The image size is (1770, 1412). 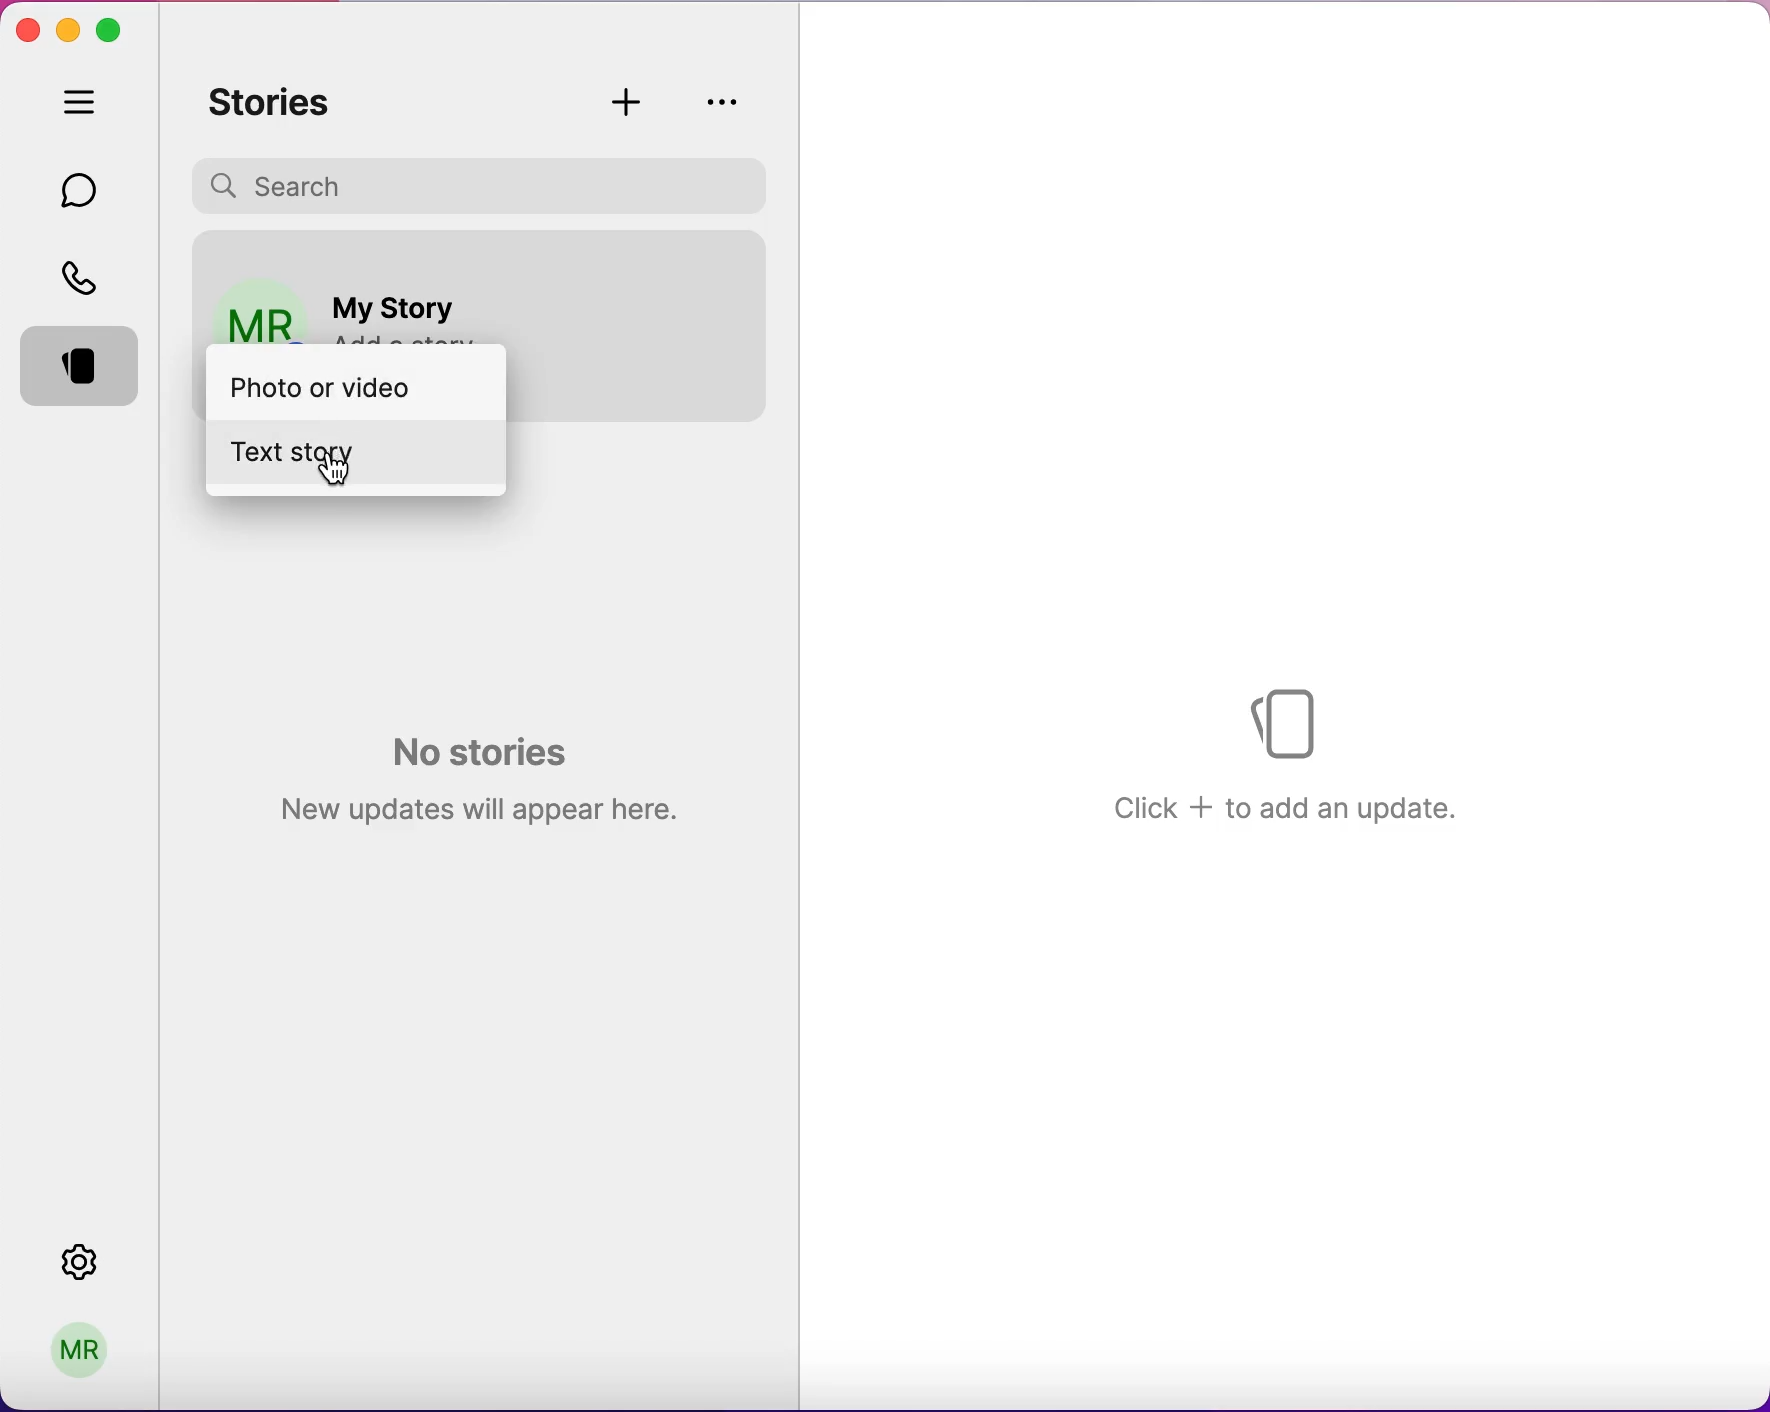 What do you see at coordinates (253, 300) in the screenshot?
I see `profile picture` at bounding box center [253, 300].